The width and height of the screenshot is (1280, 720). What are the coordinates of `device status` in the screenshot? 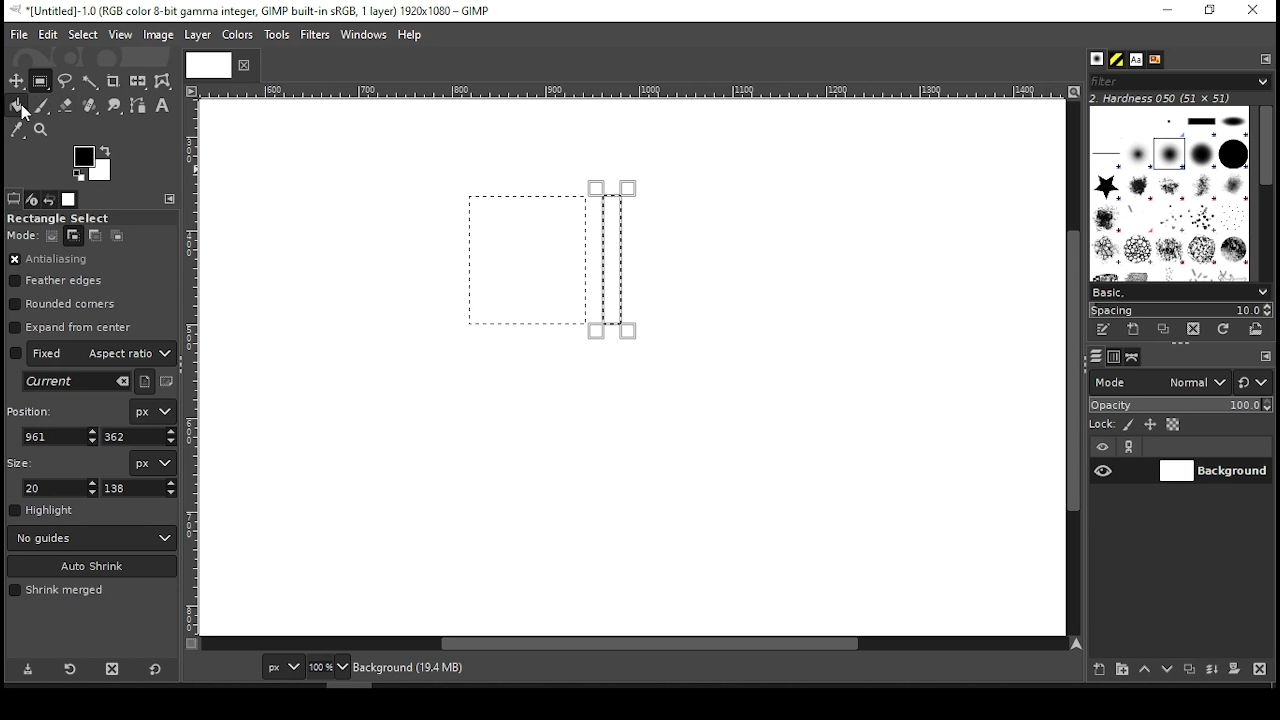 It's located at (32, 199).